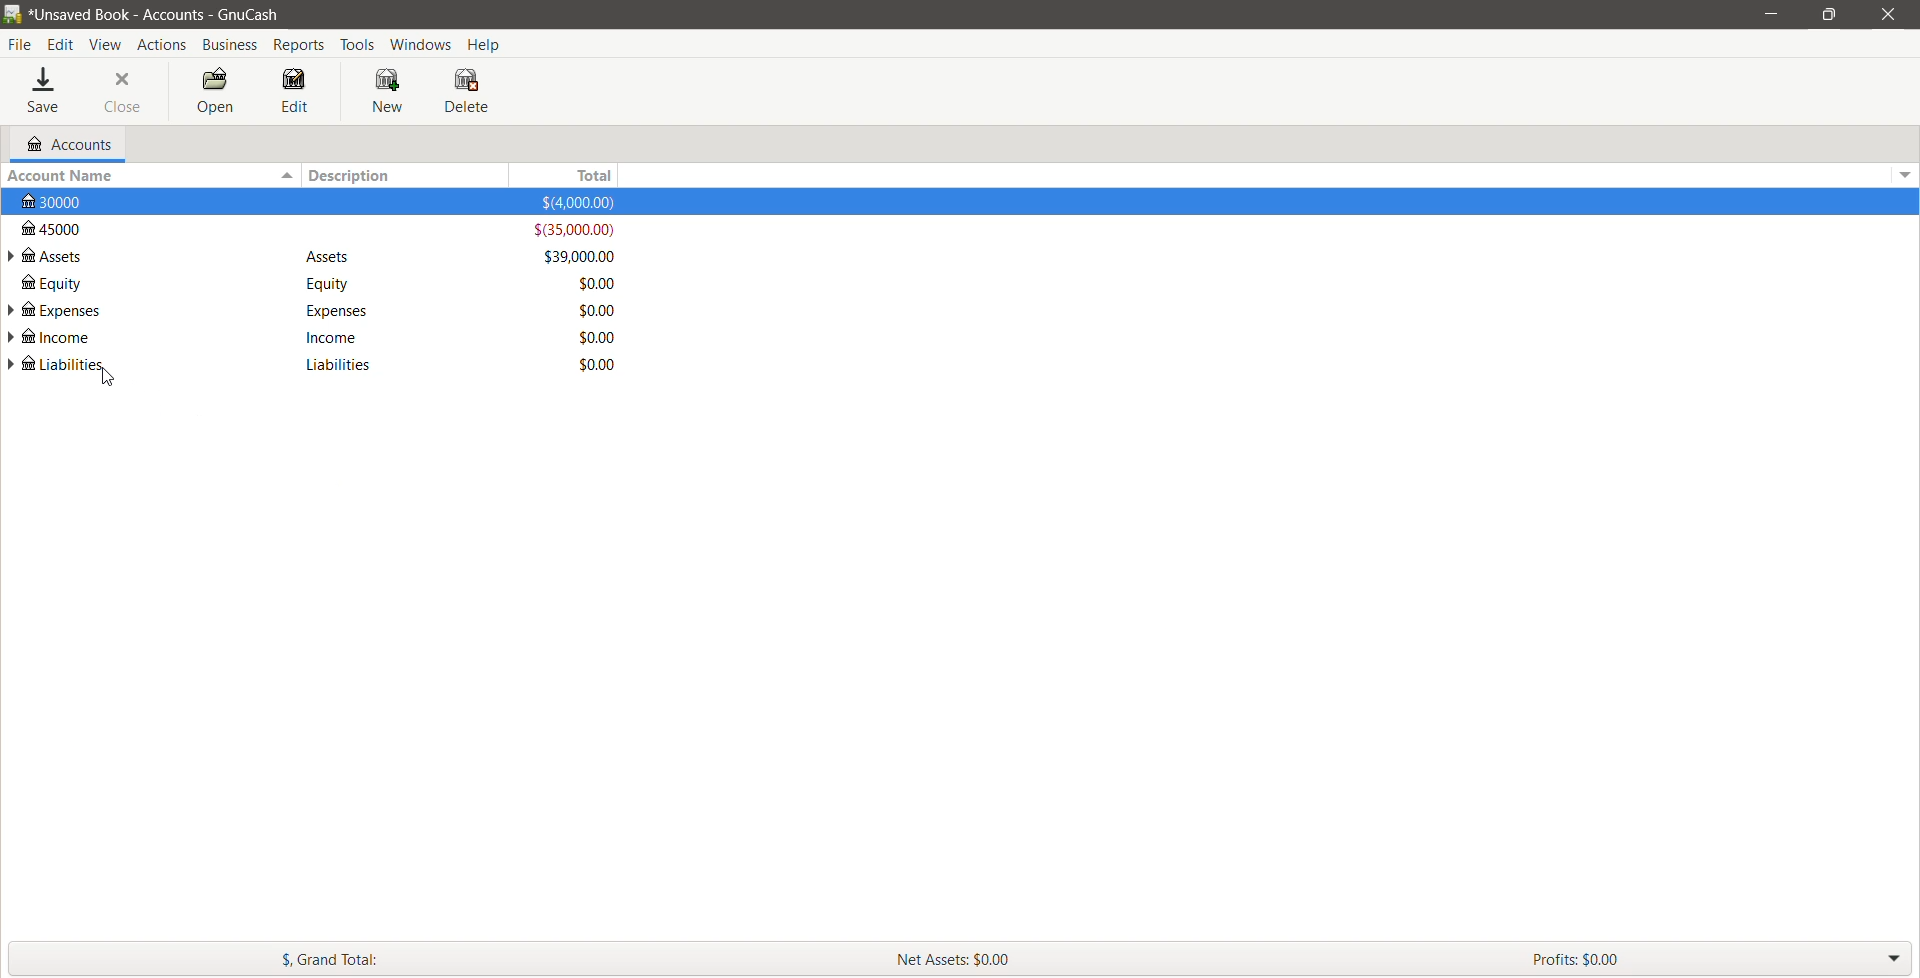  Describe the element at coordinates (413, 175) in the screenshot. I see `Description` at that location.